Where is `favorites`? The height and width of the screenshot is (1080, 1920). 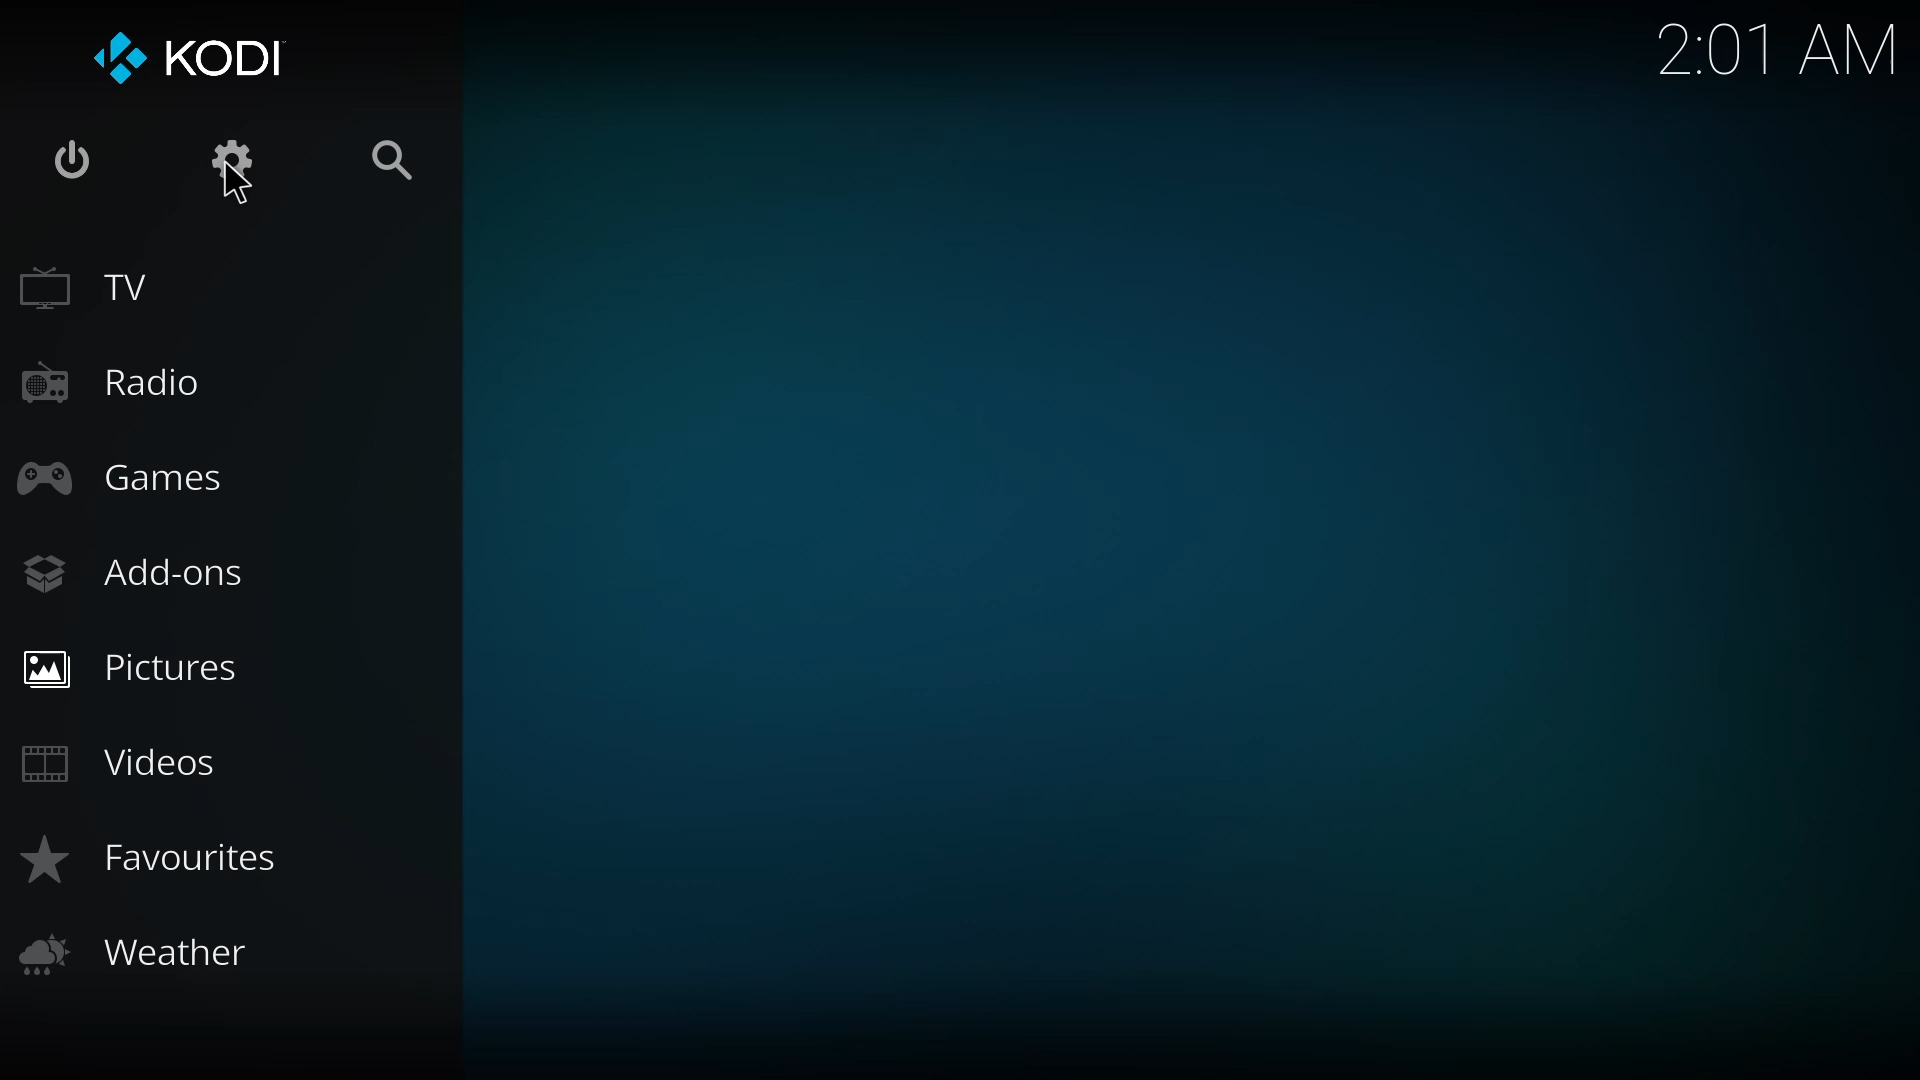 favorites is located at coordinates (157, 859).